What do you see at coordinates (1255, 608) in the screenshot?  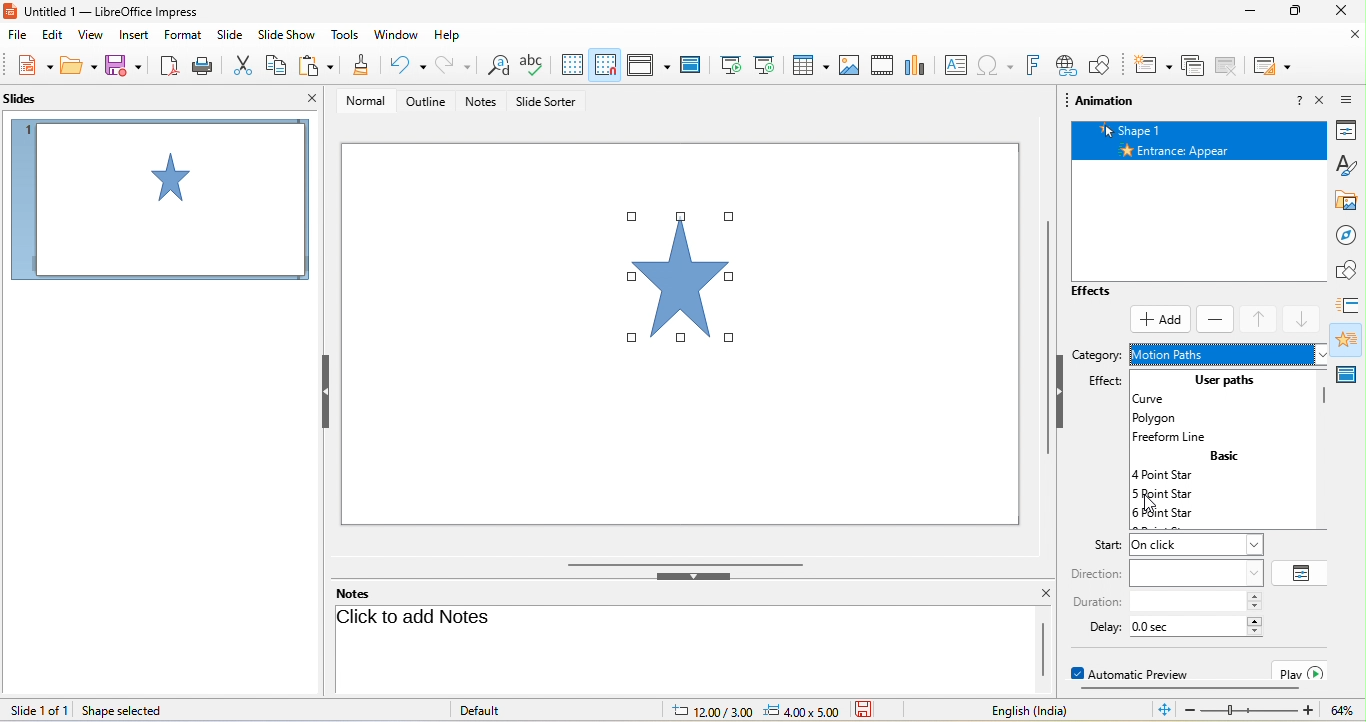 I see `decrease duration` at bounding box center [1255, 608].